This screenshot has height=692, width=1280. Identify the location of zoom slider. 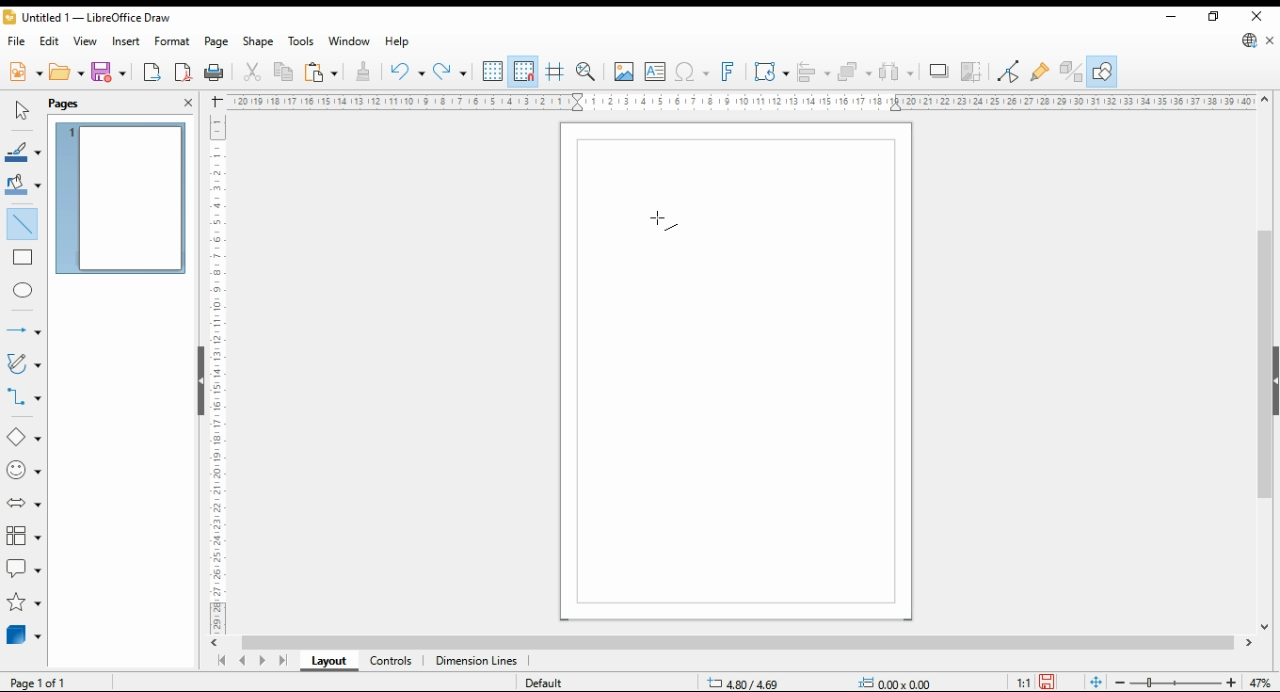
(1176, 684).